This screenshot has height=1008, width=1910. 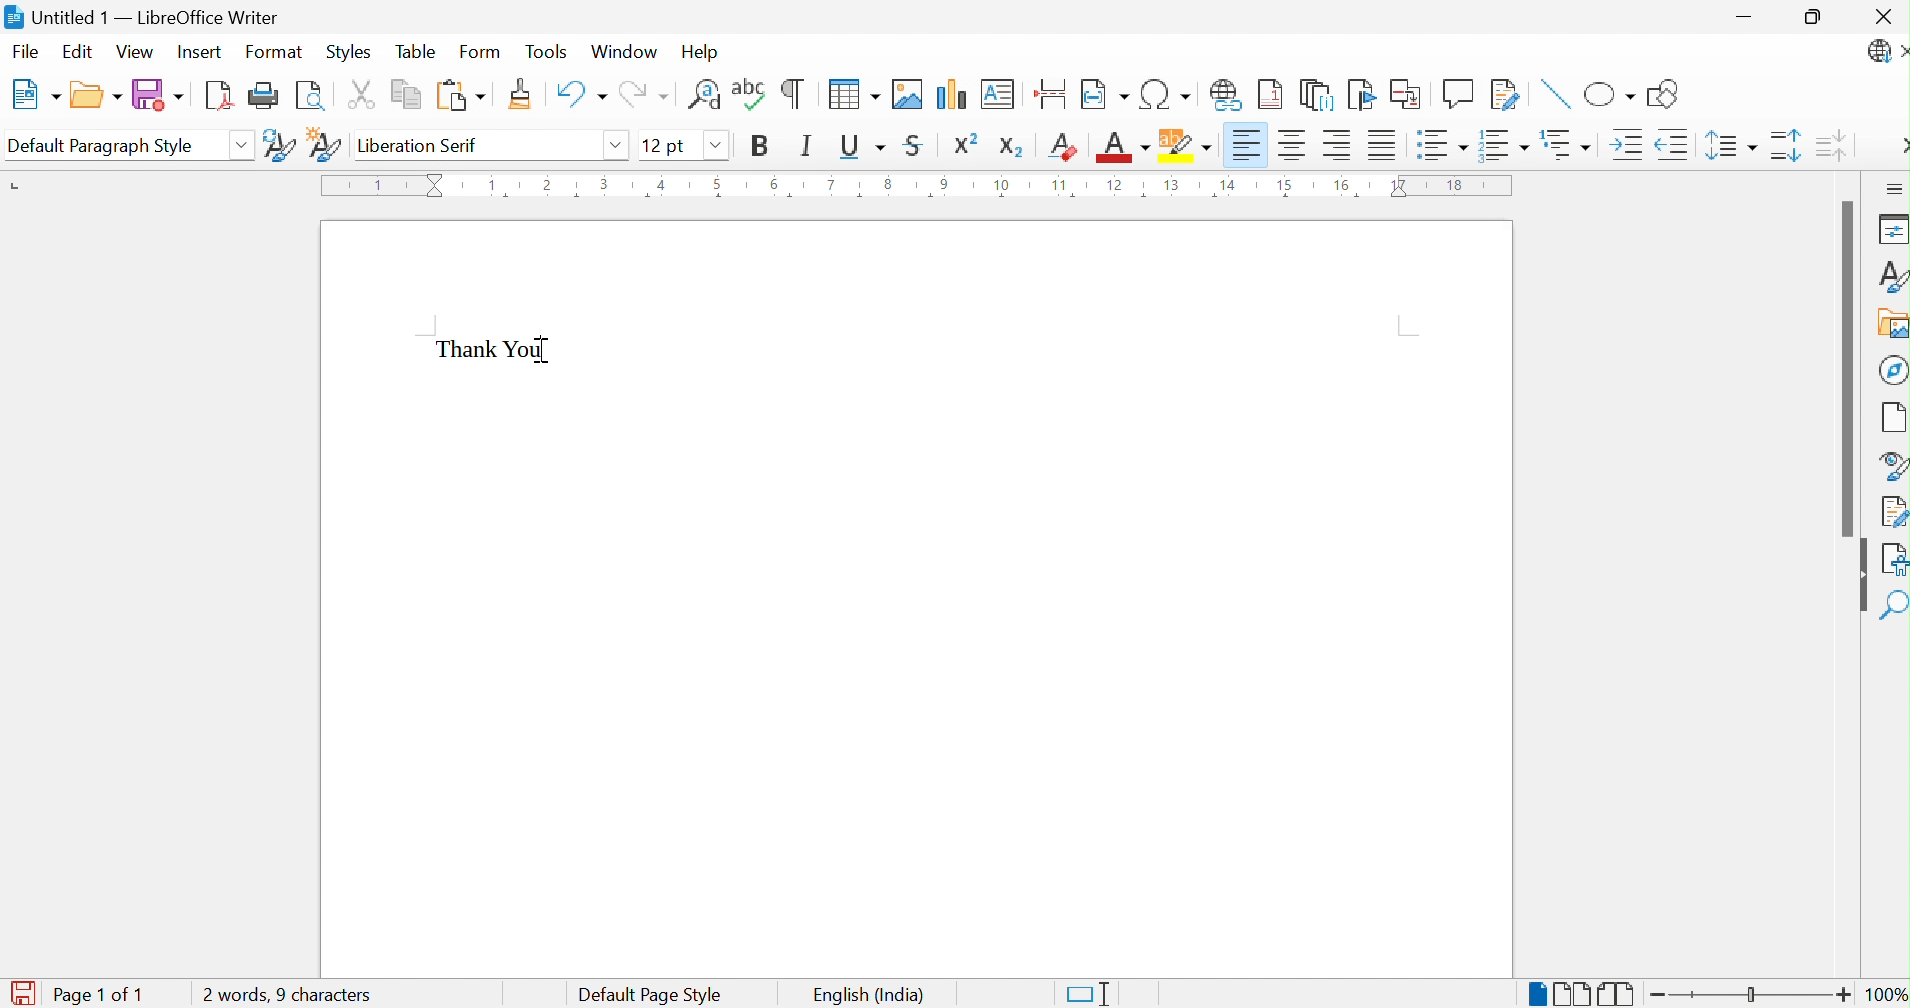 What do you see at coordinates (136, 53) in the screenshot?
I see `View` at bounding box center [136, 53].